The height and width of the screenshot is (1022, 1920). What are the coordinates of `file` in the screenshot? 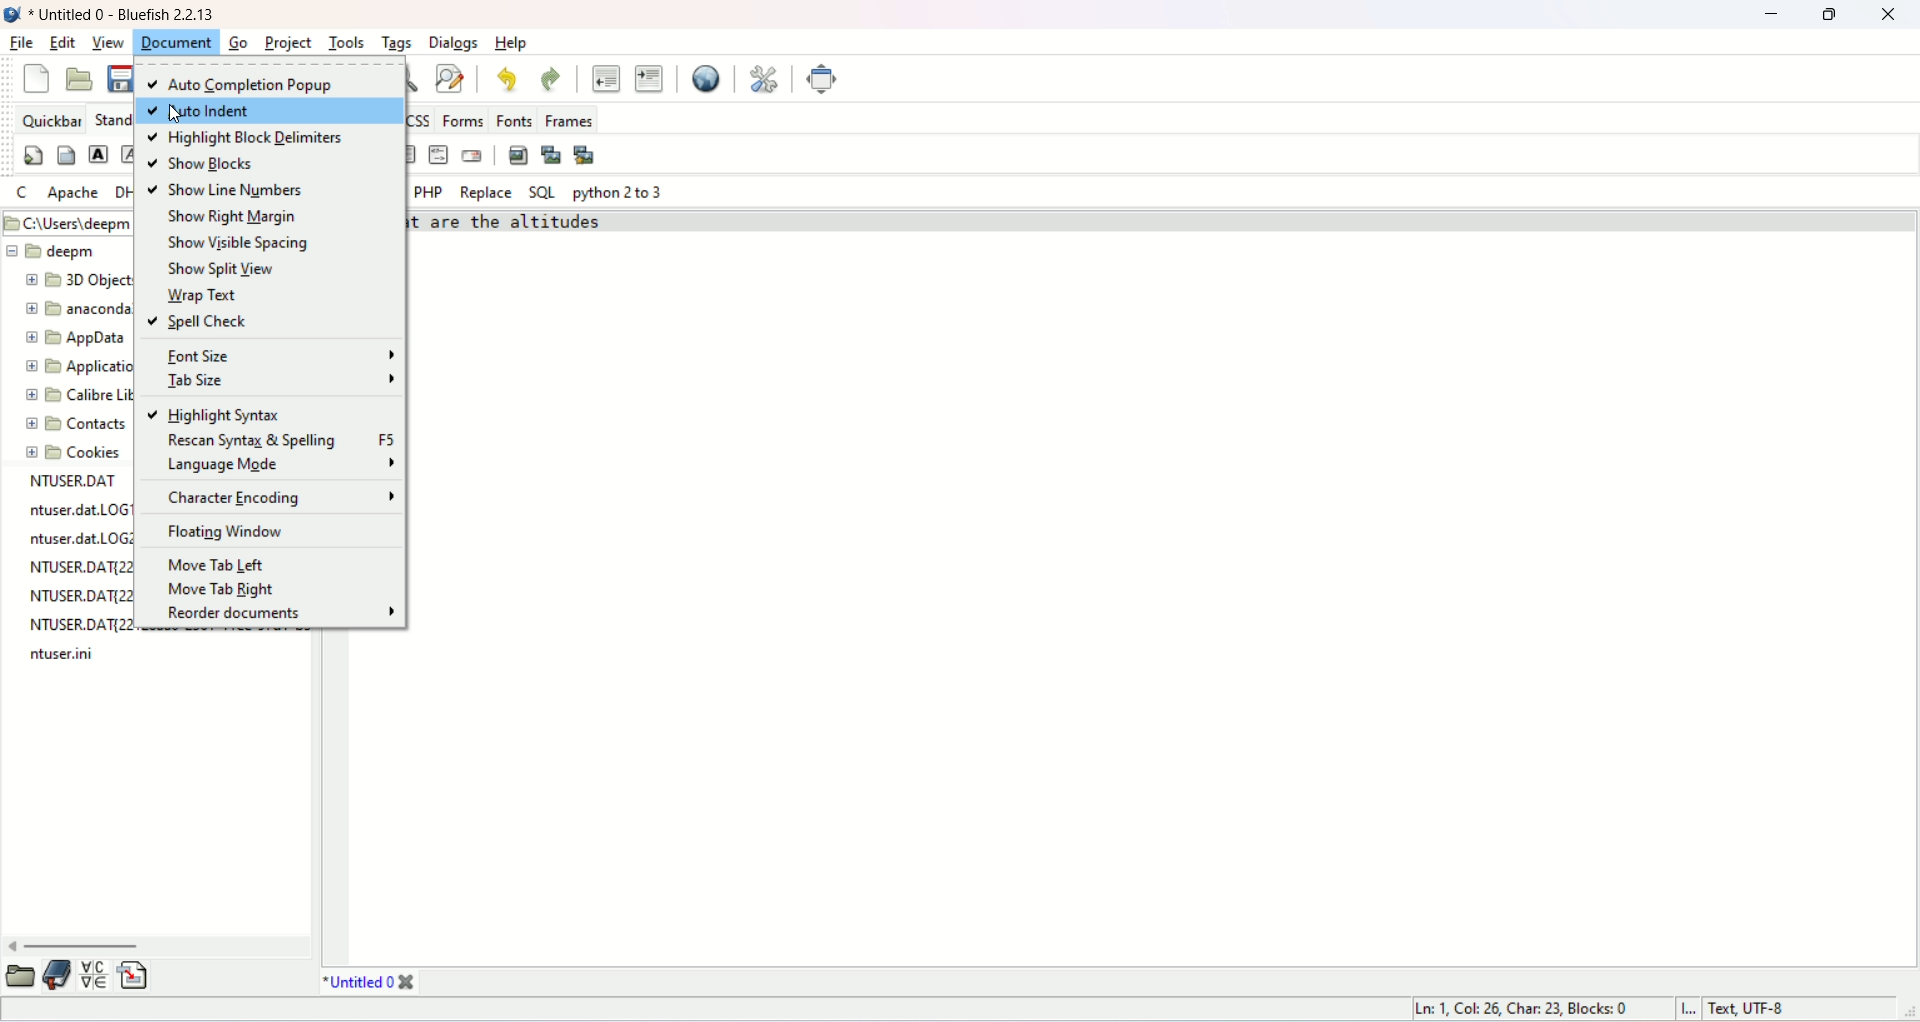 It's located at (20, 44).